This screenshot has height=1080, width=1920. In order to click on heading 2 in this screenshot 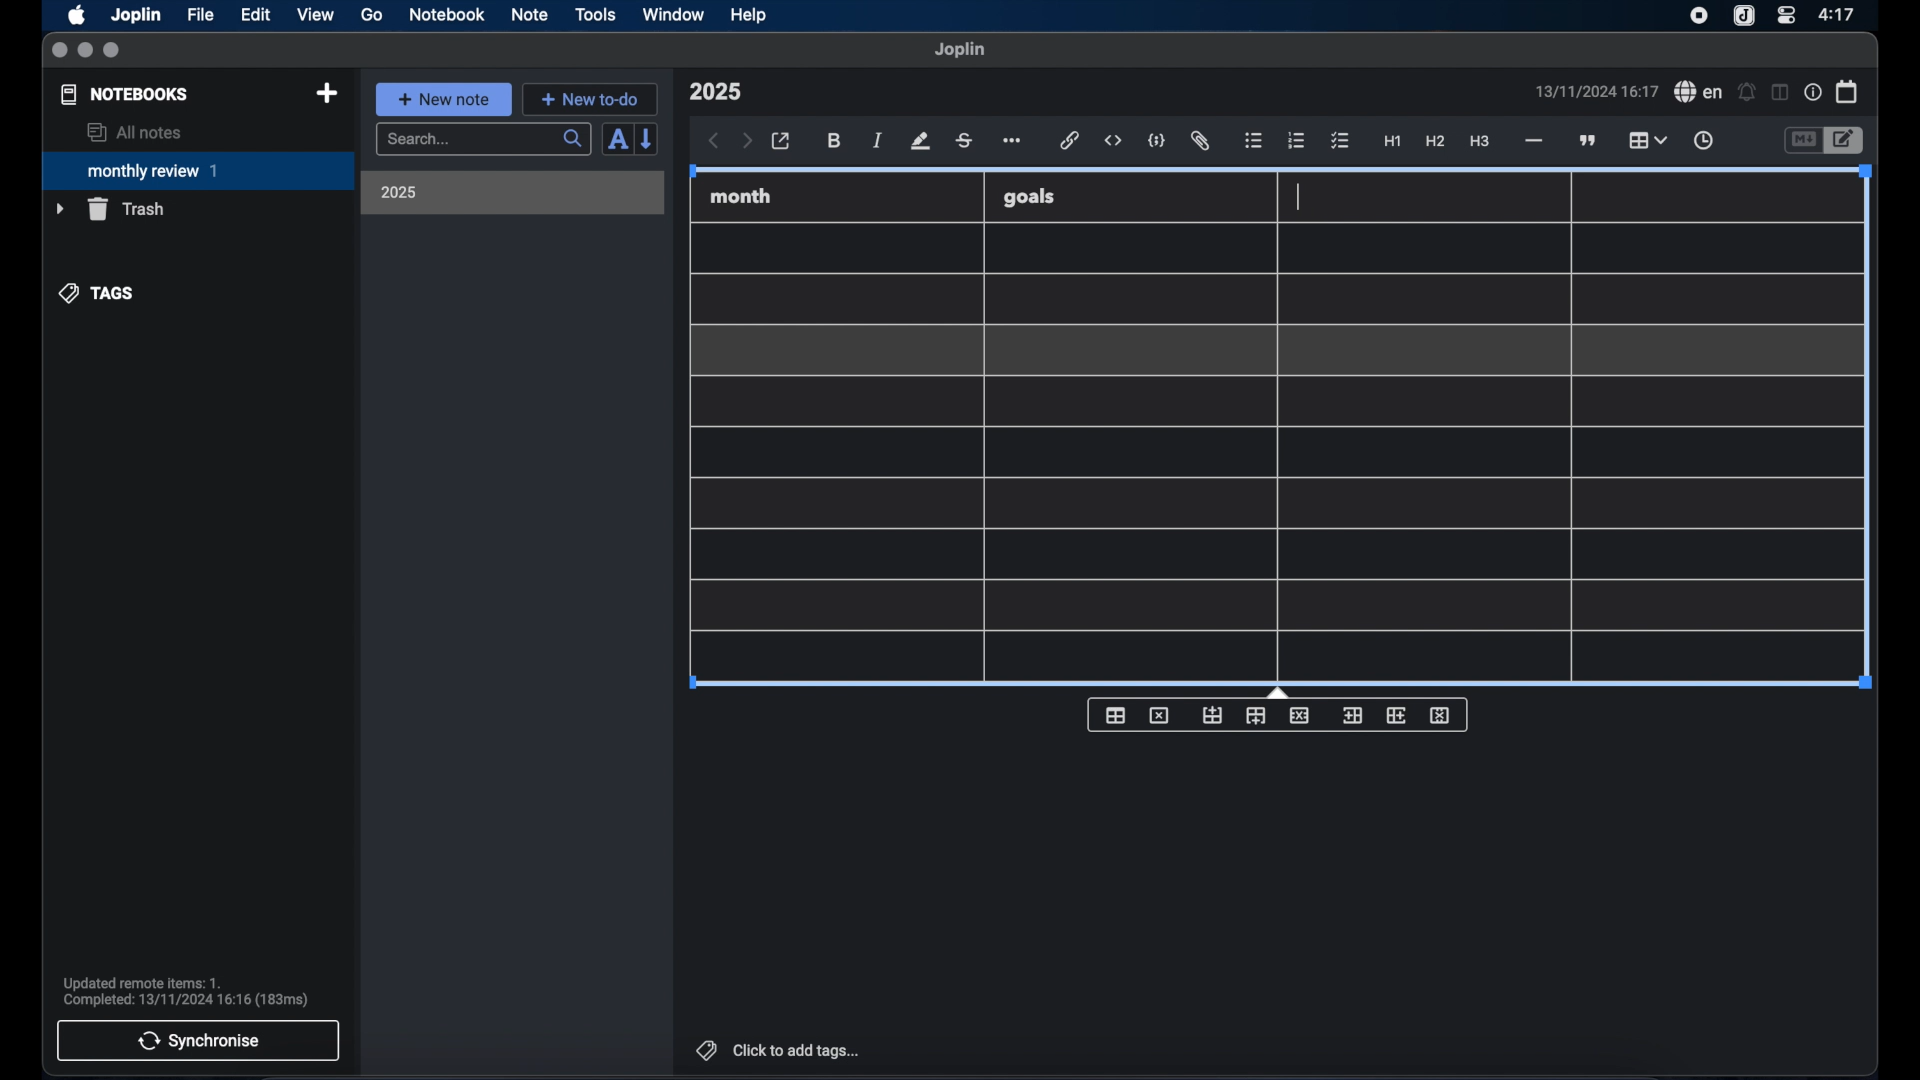, I will do `click(1436, 142)`.